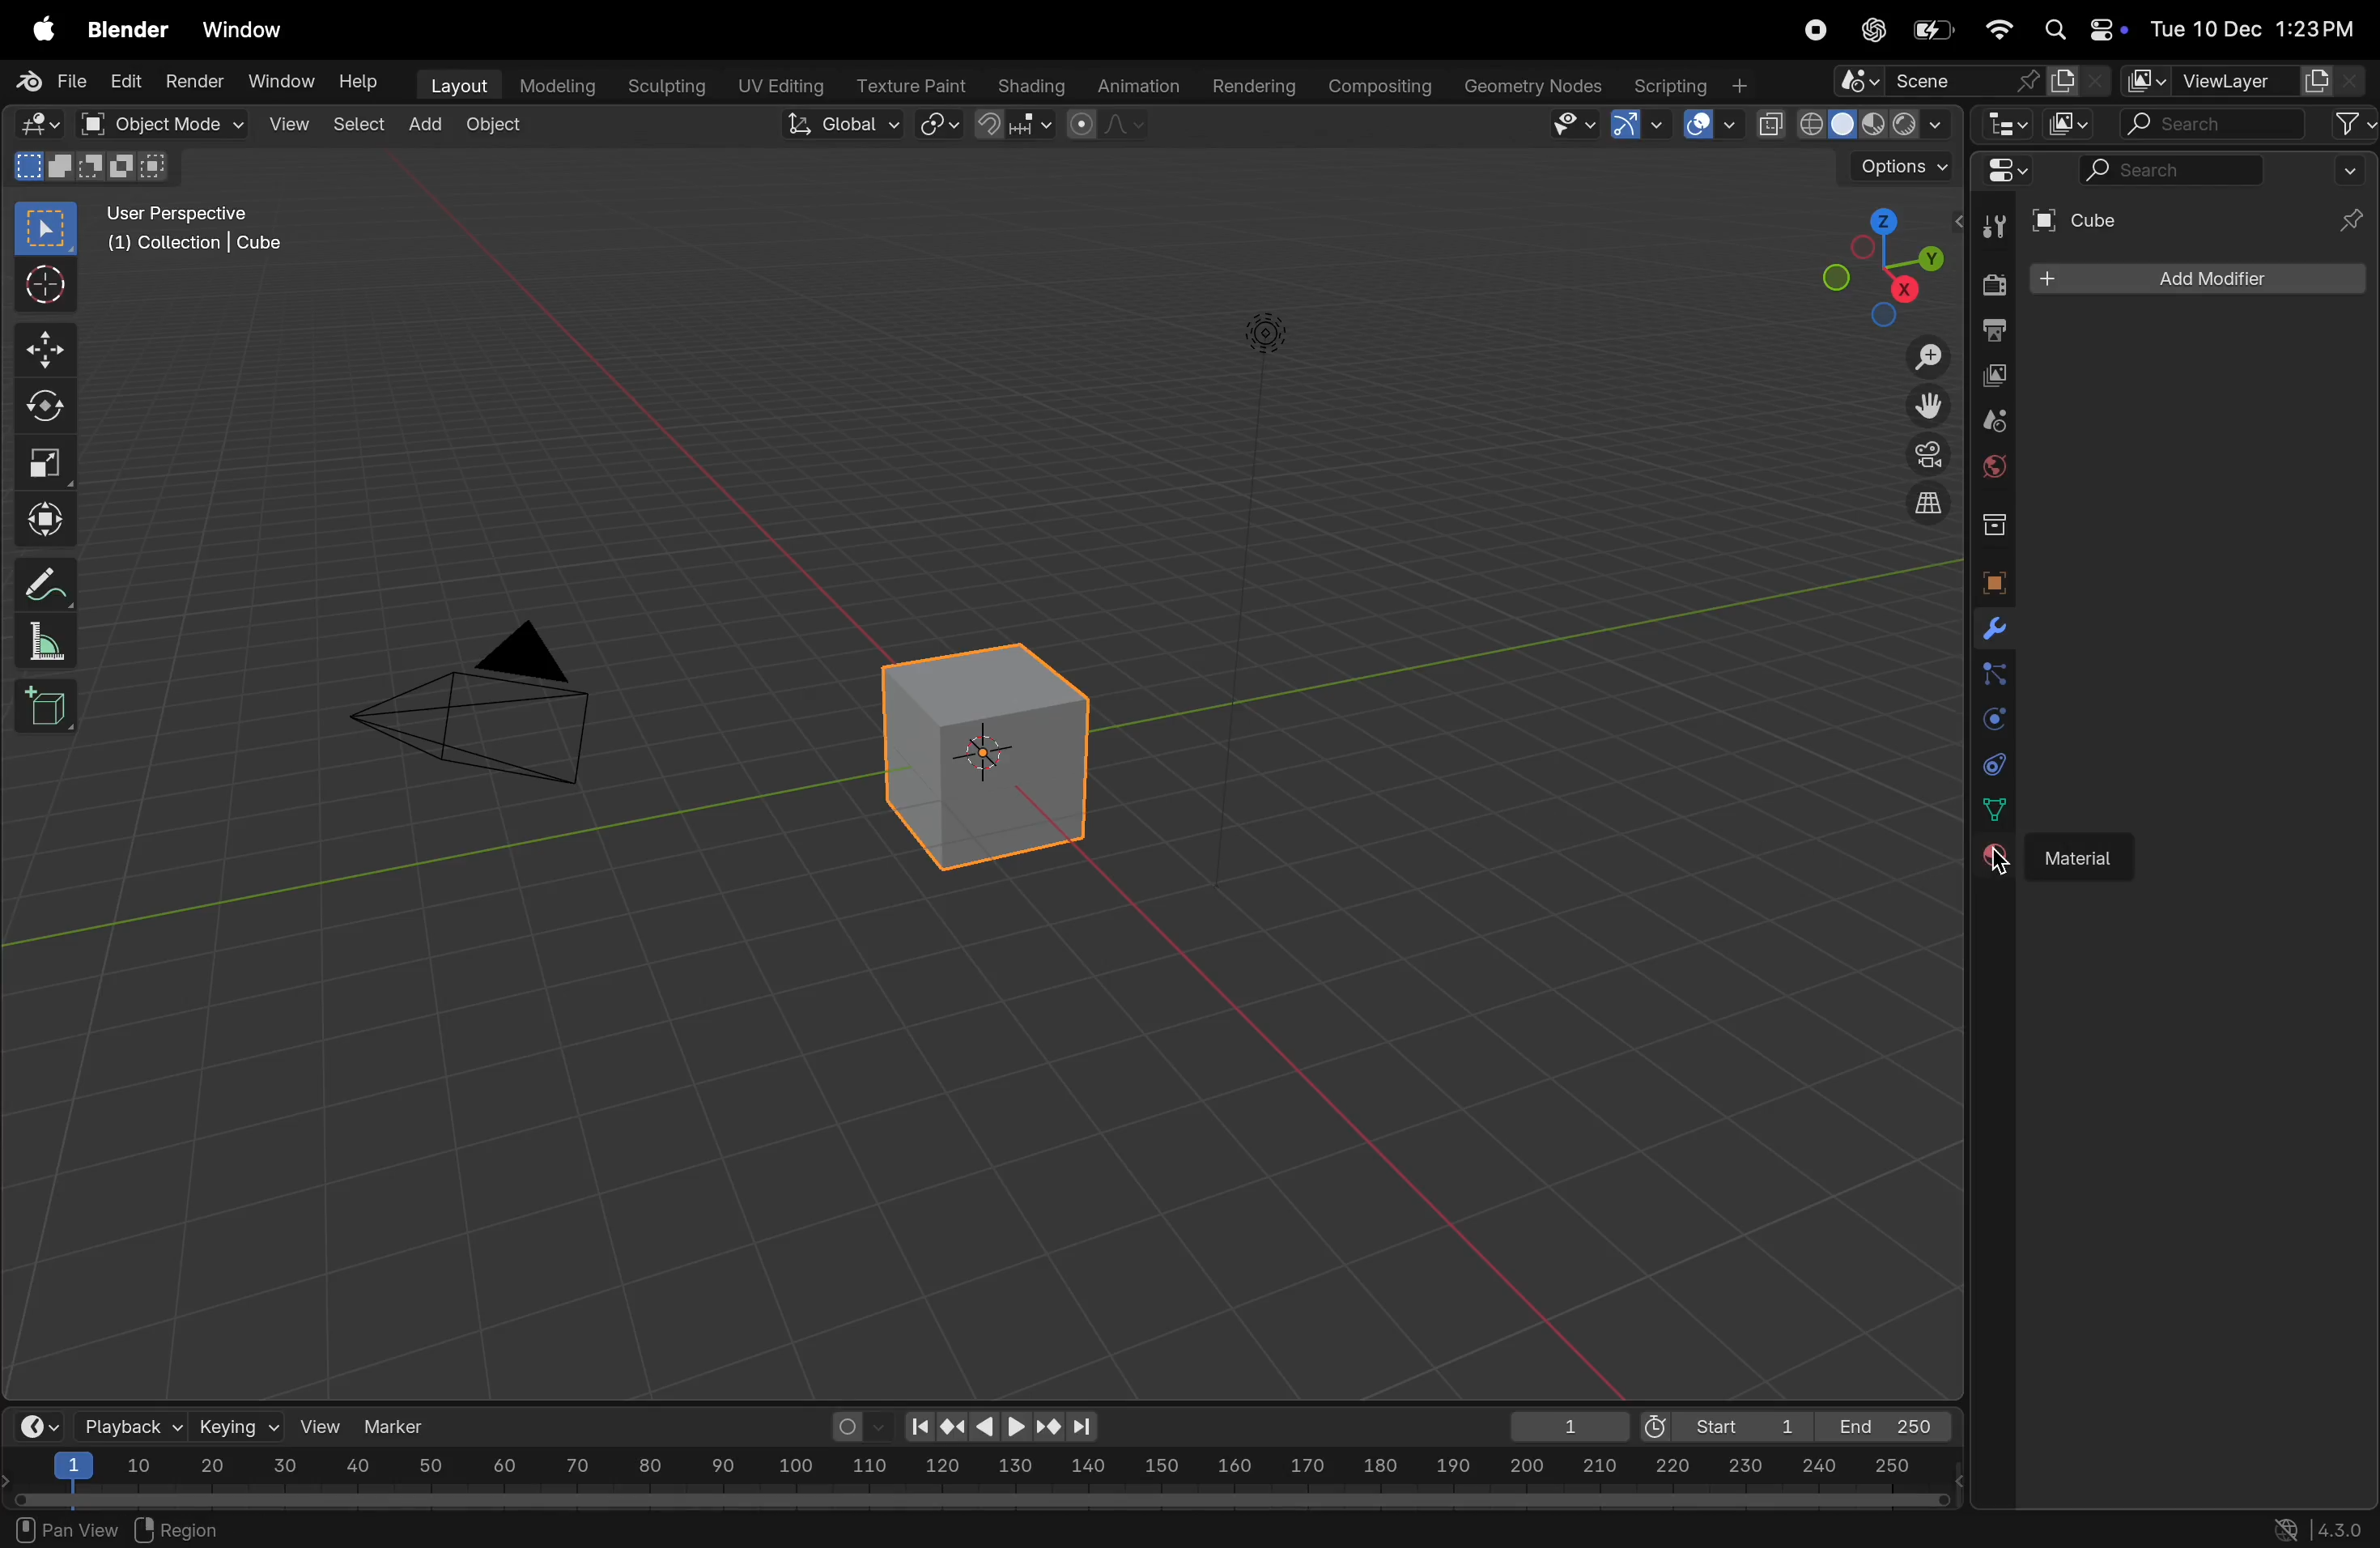 Image resolution: width=2380 pixels, height=1548 pixels. I want to click on proportional editing objects, so click(1110, 127).